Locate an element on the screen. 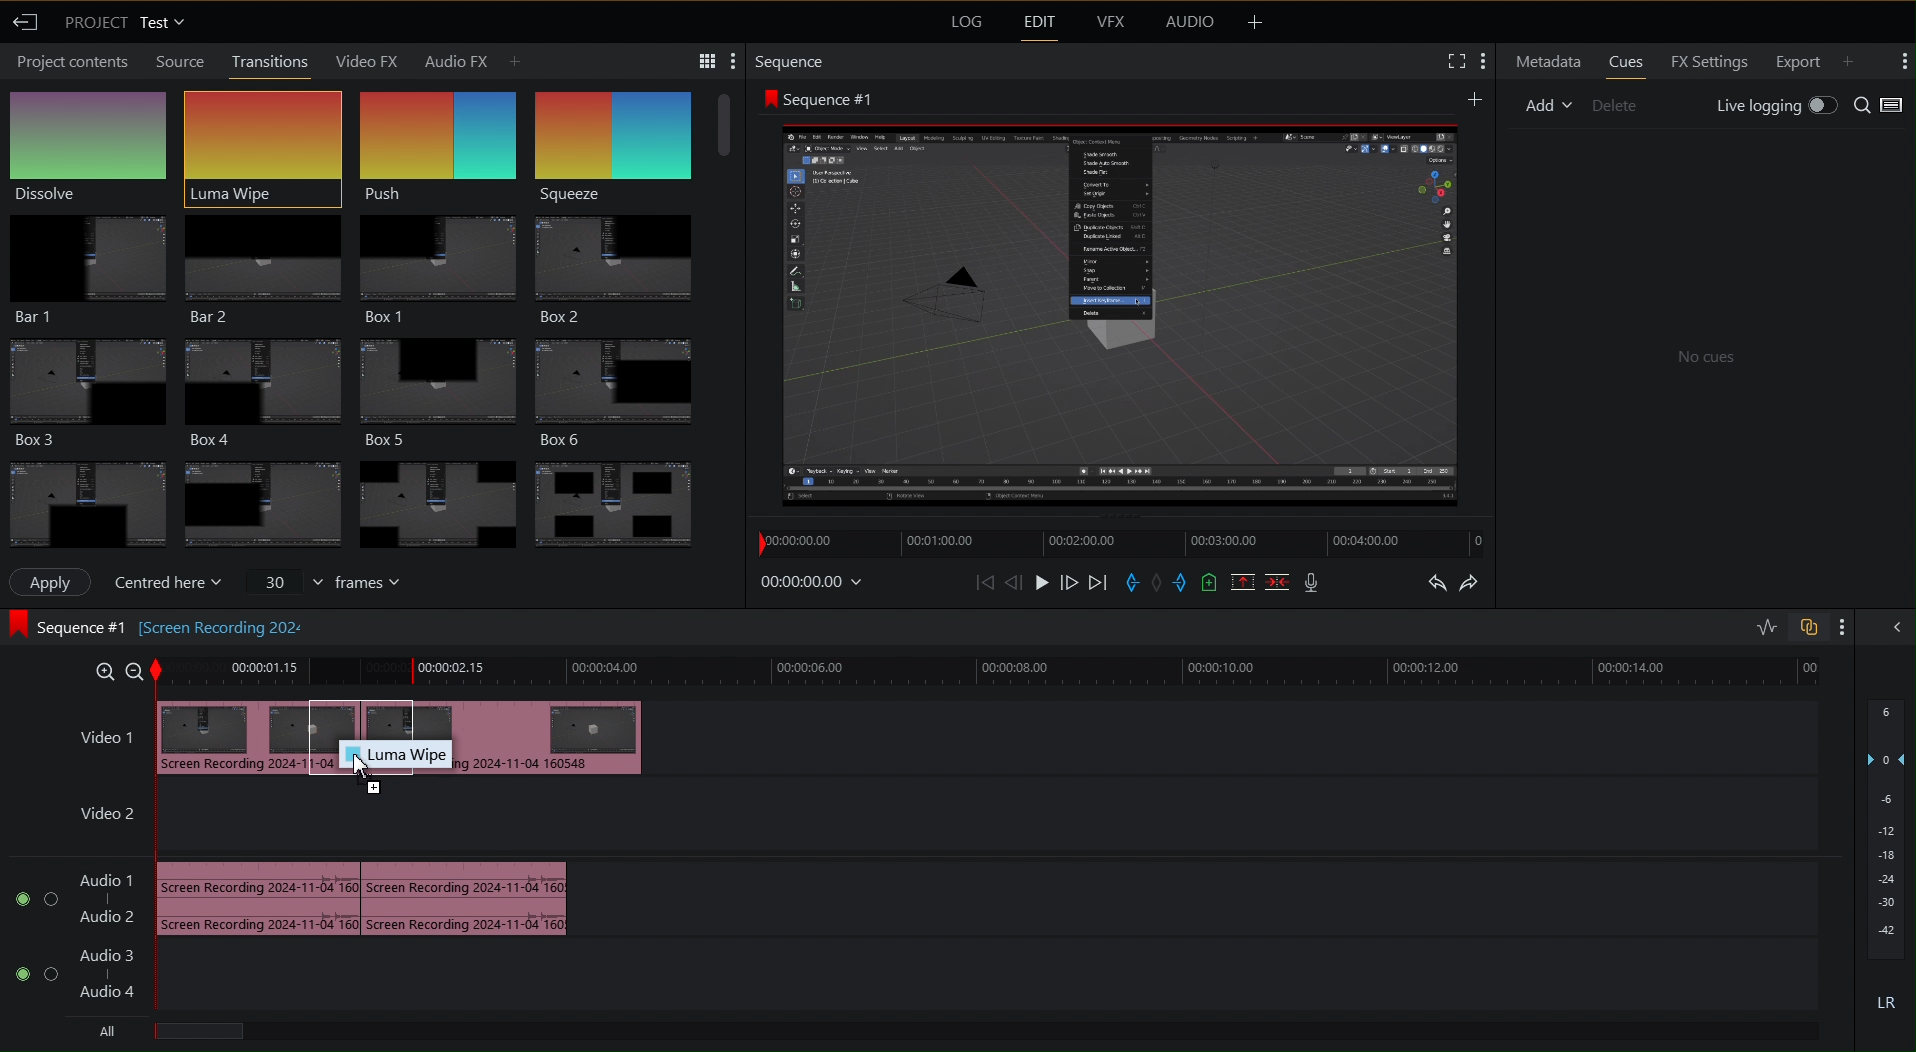 The height and width of the screenshot is (1052, 1916). Sequence #1 [screen Recording202] is located at coordinates (157, 625).